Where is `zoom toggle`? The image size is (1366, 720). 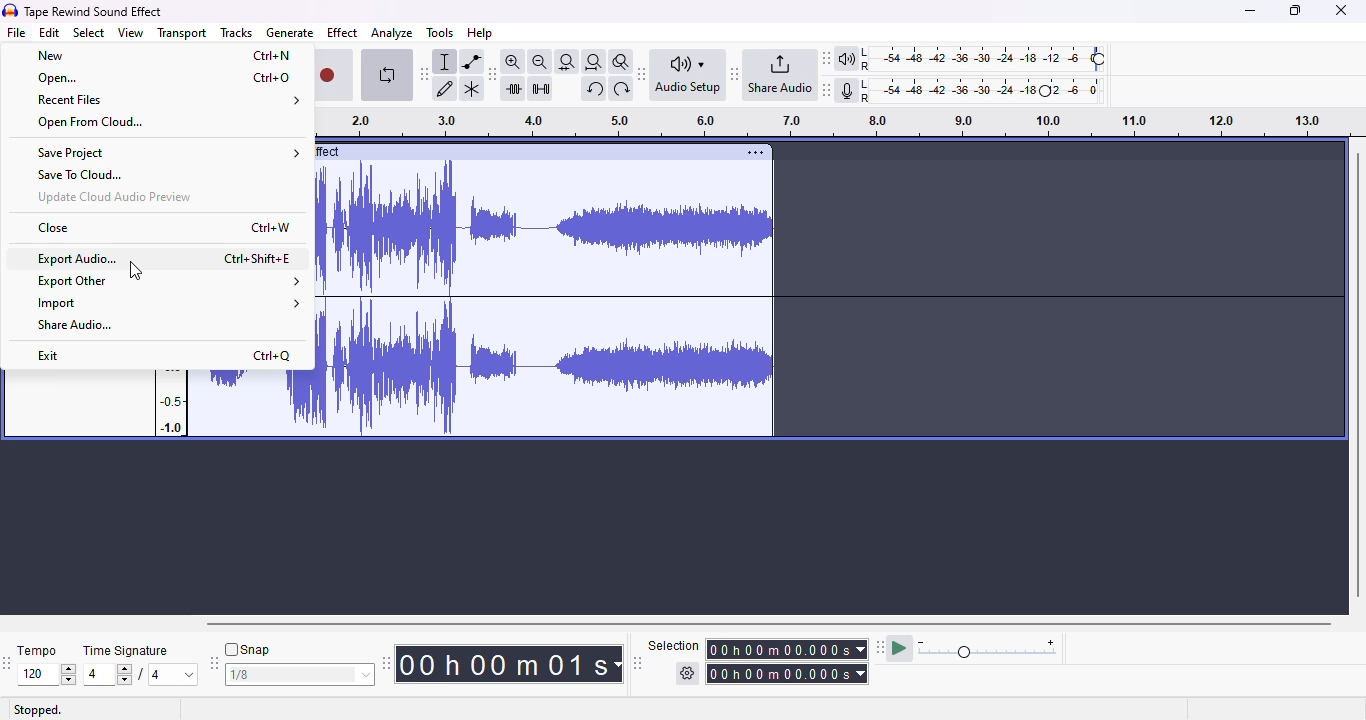
zoom toggle is located at coordinates (622, 62).